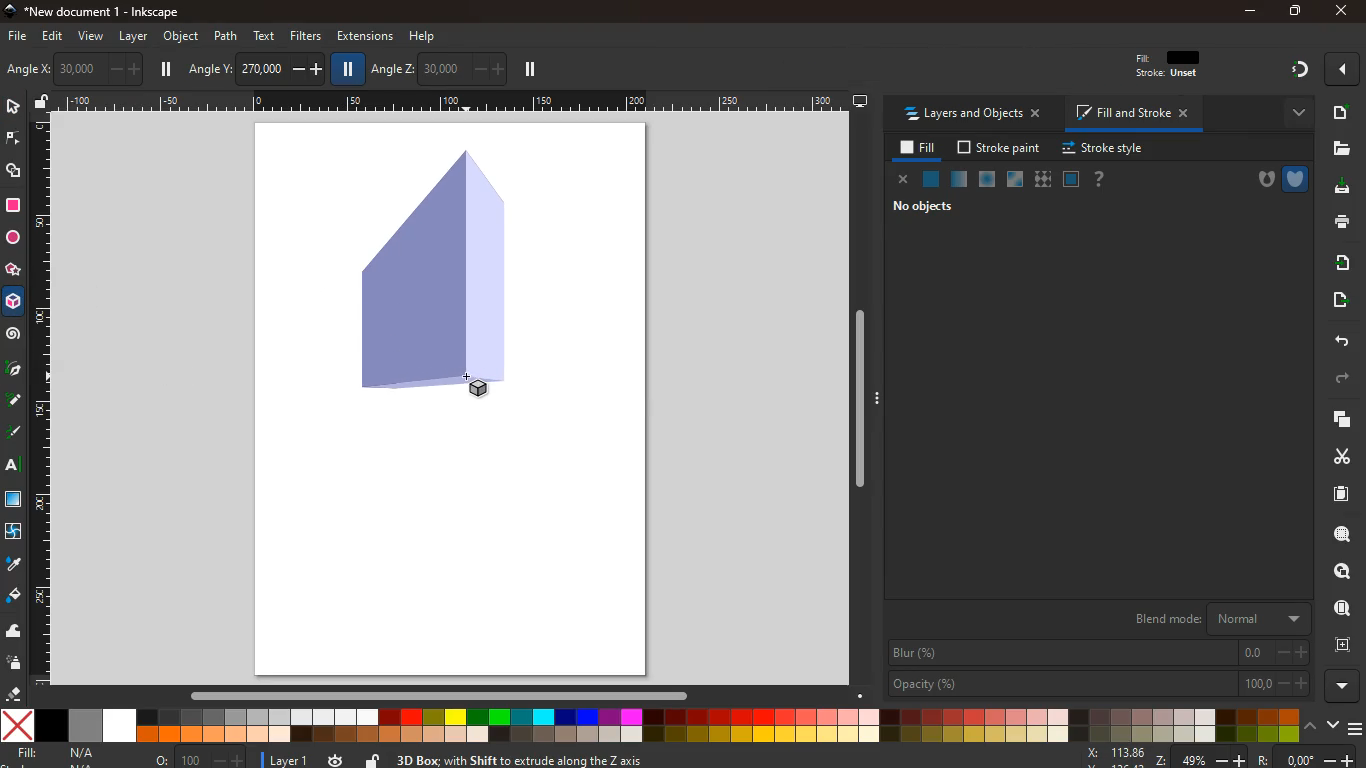 This screenshot has height=768, width=1366. What do you see at coordinates (43, 400) in the screenshot?
I see `Scale` at bounding box center [43, 400].